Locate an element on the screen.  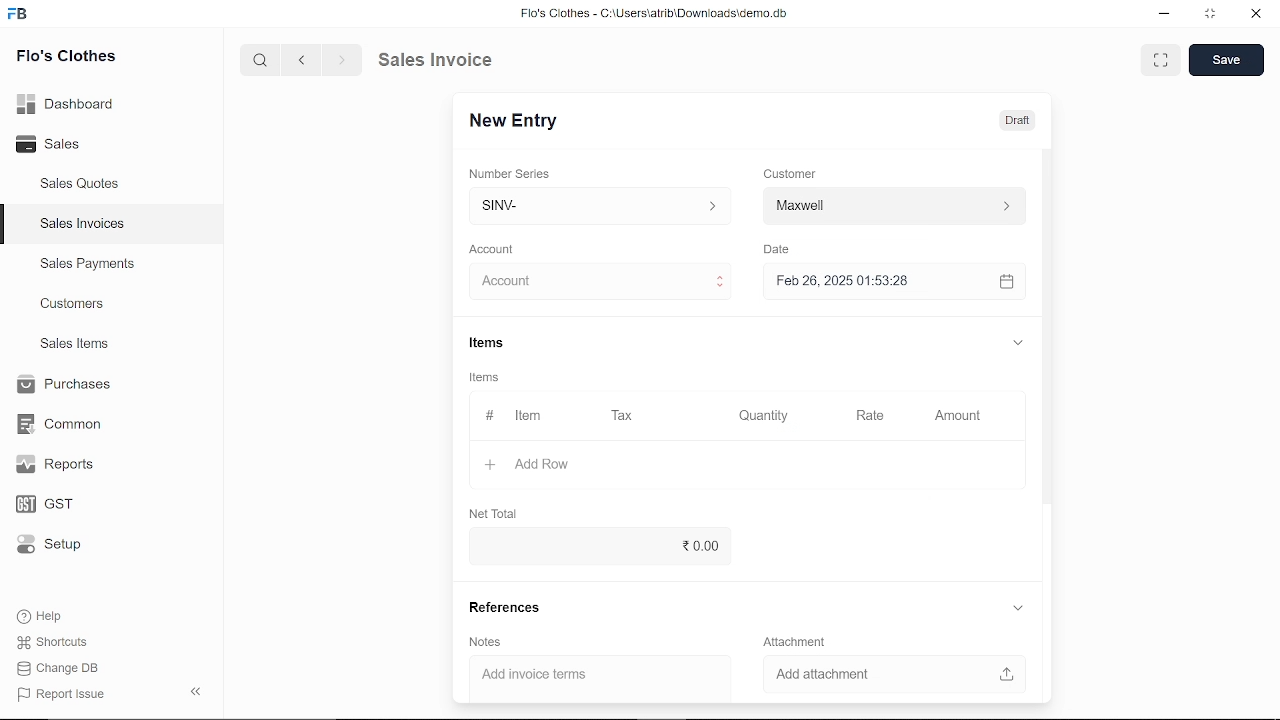
Rate is located at coordinates (863, 416).